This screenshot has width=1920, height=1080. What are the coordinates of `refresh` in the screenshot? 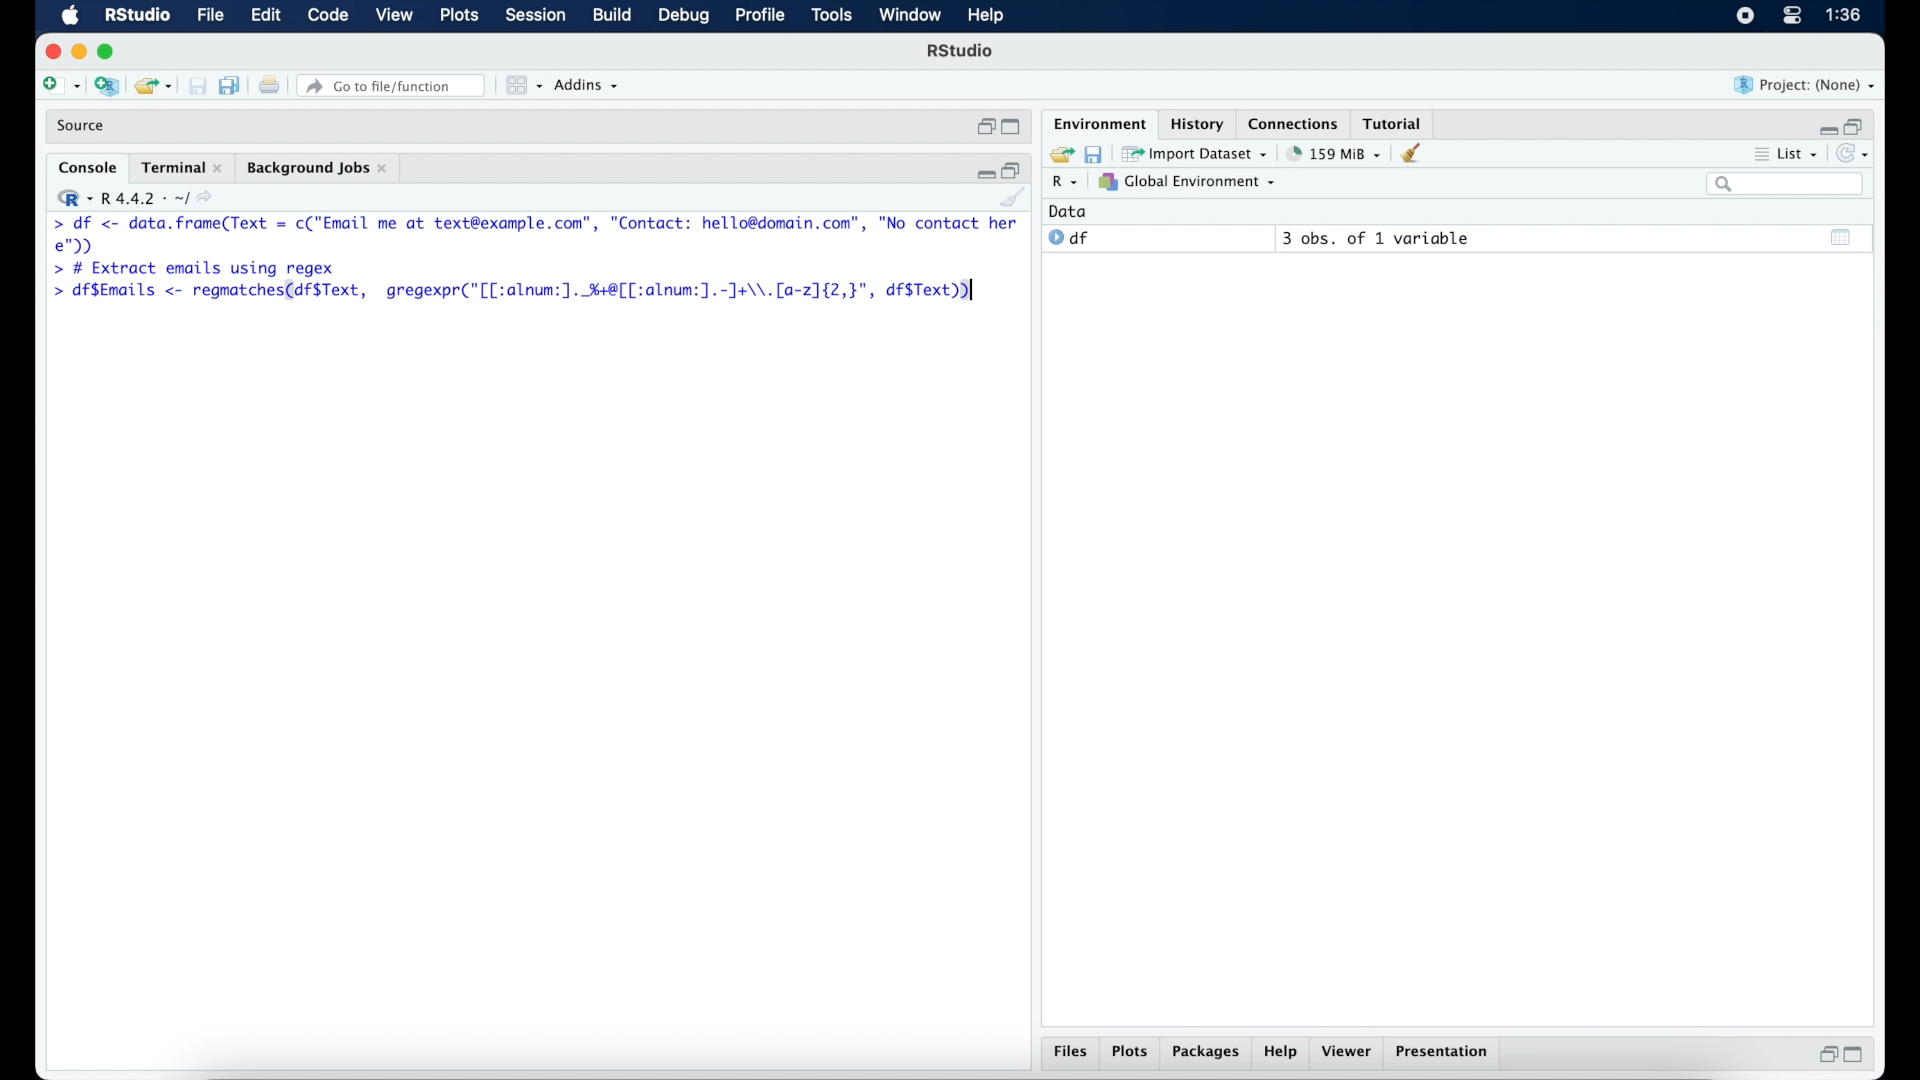 It's located at (1858, 154).